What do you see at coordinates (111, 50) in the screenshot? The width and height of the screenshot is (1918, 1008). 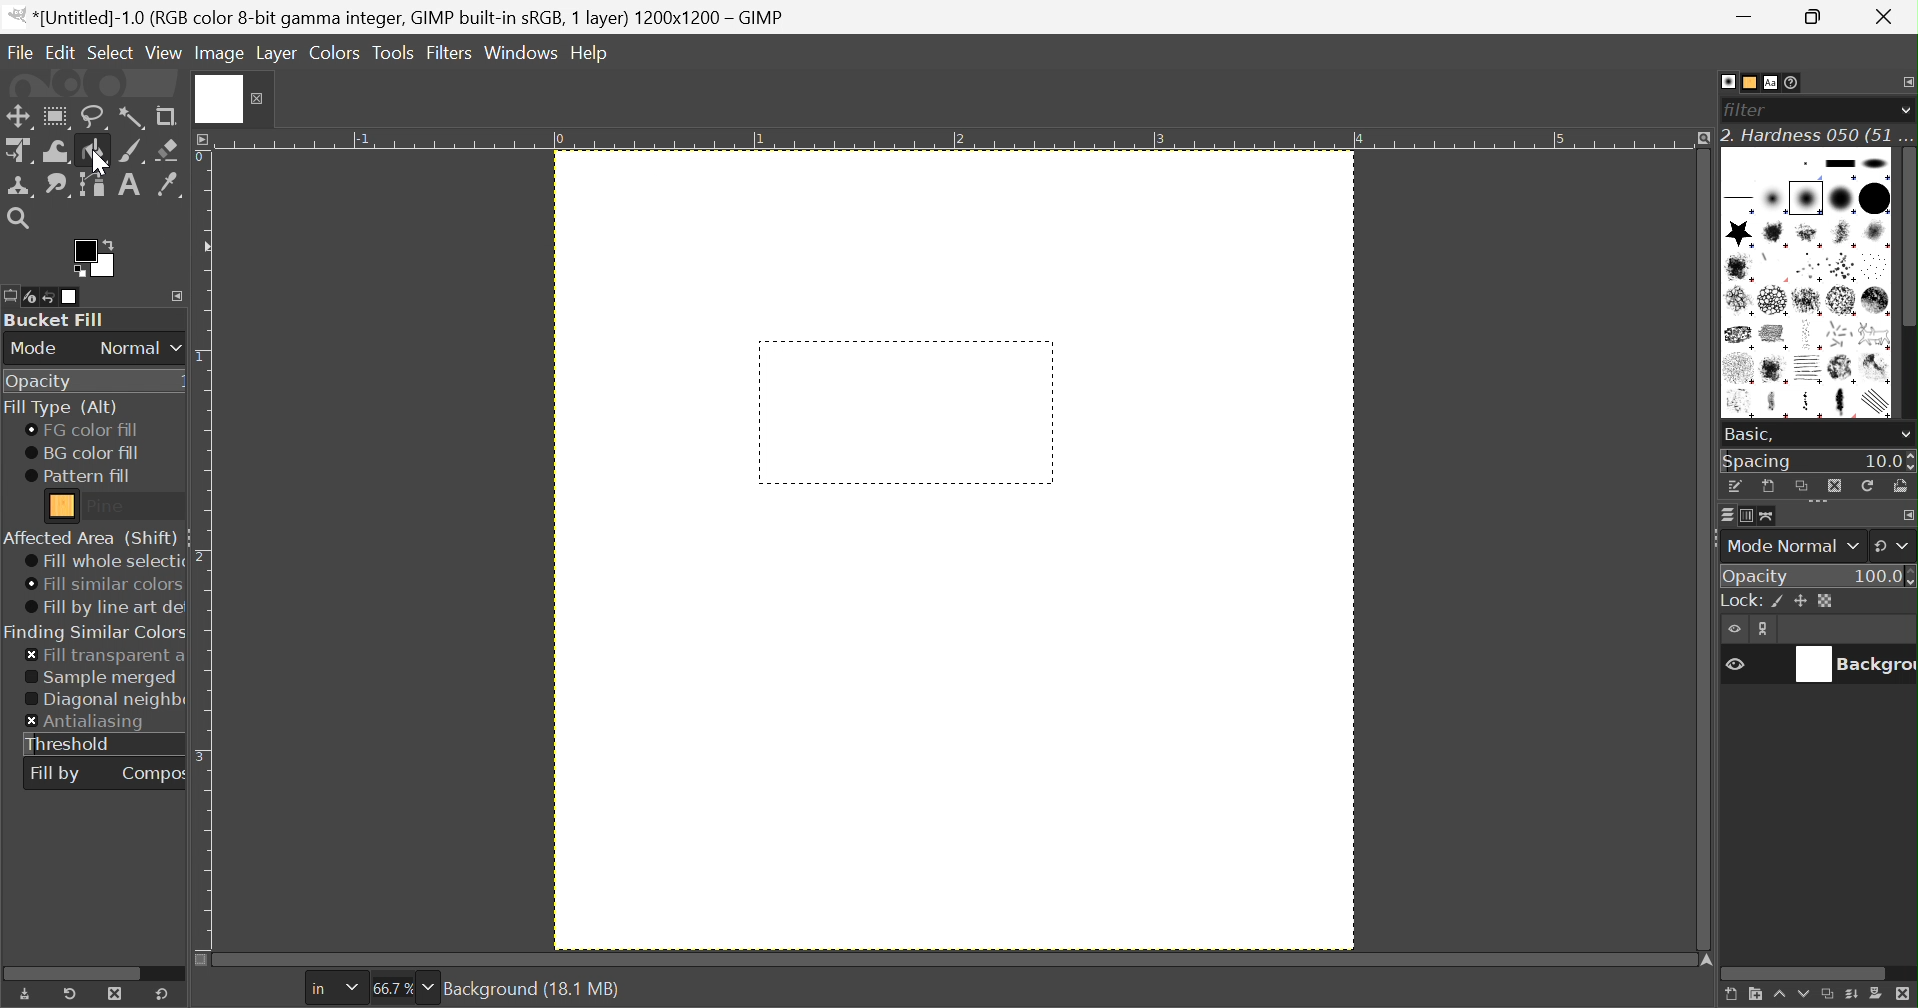 I see `Select` at bounding box center [111, 50].